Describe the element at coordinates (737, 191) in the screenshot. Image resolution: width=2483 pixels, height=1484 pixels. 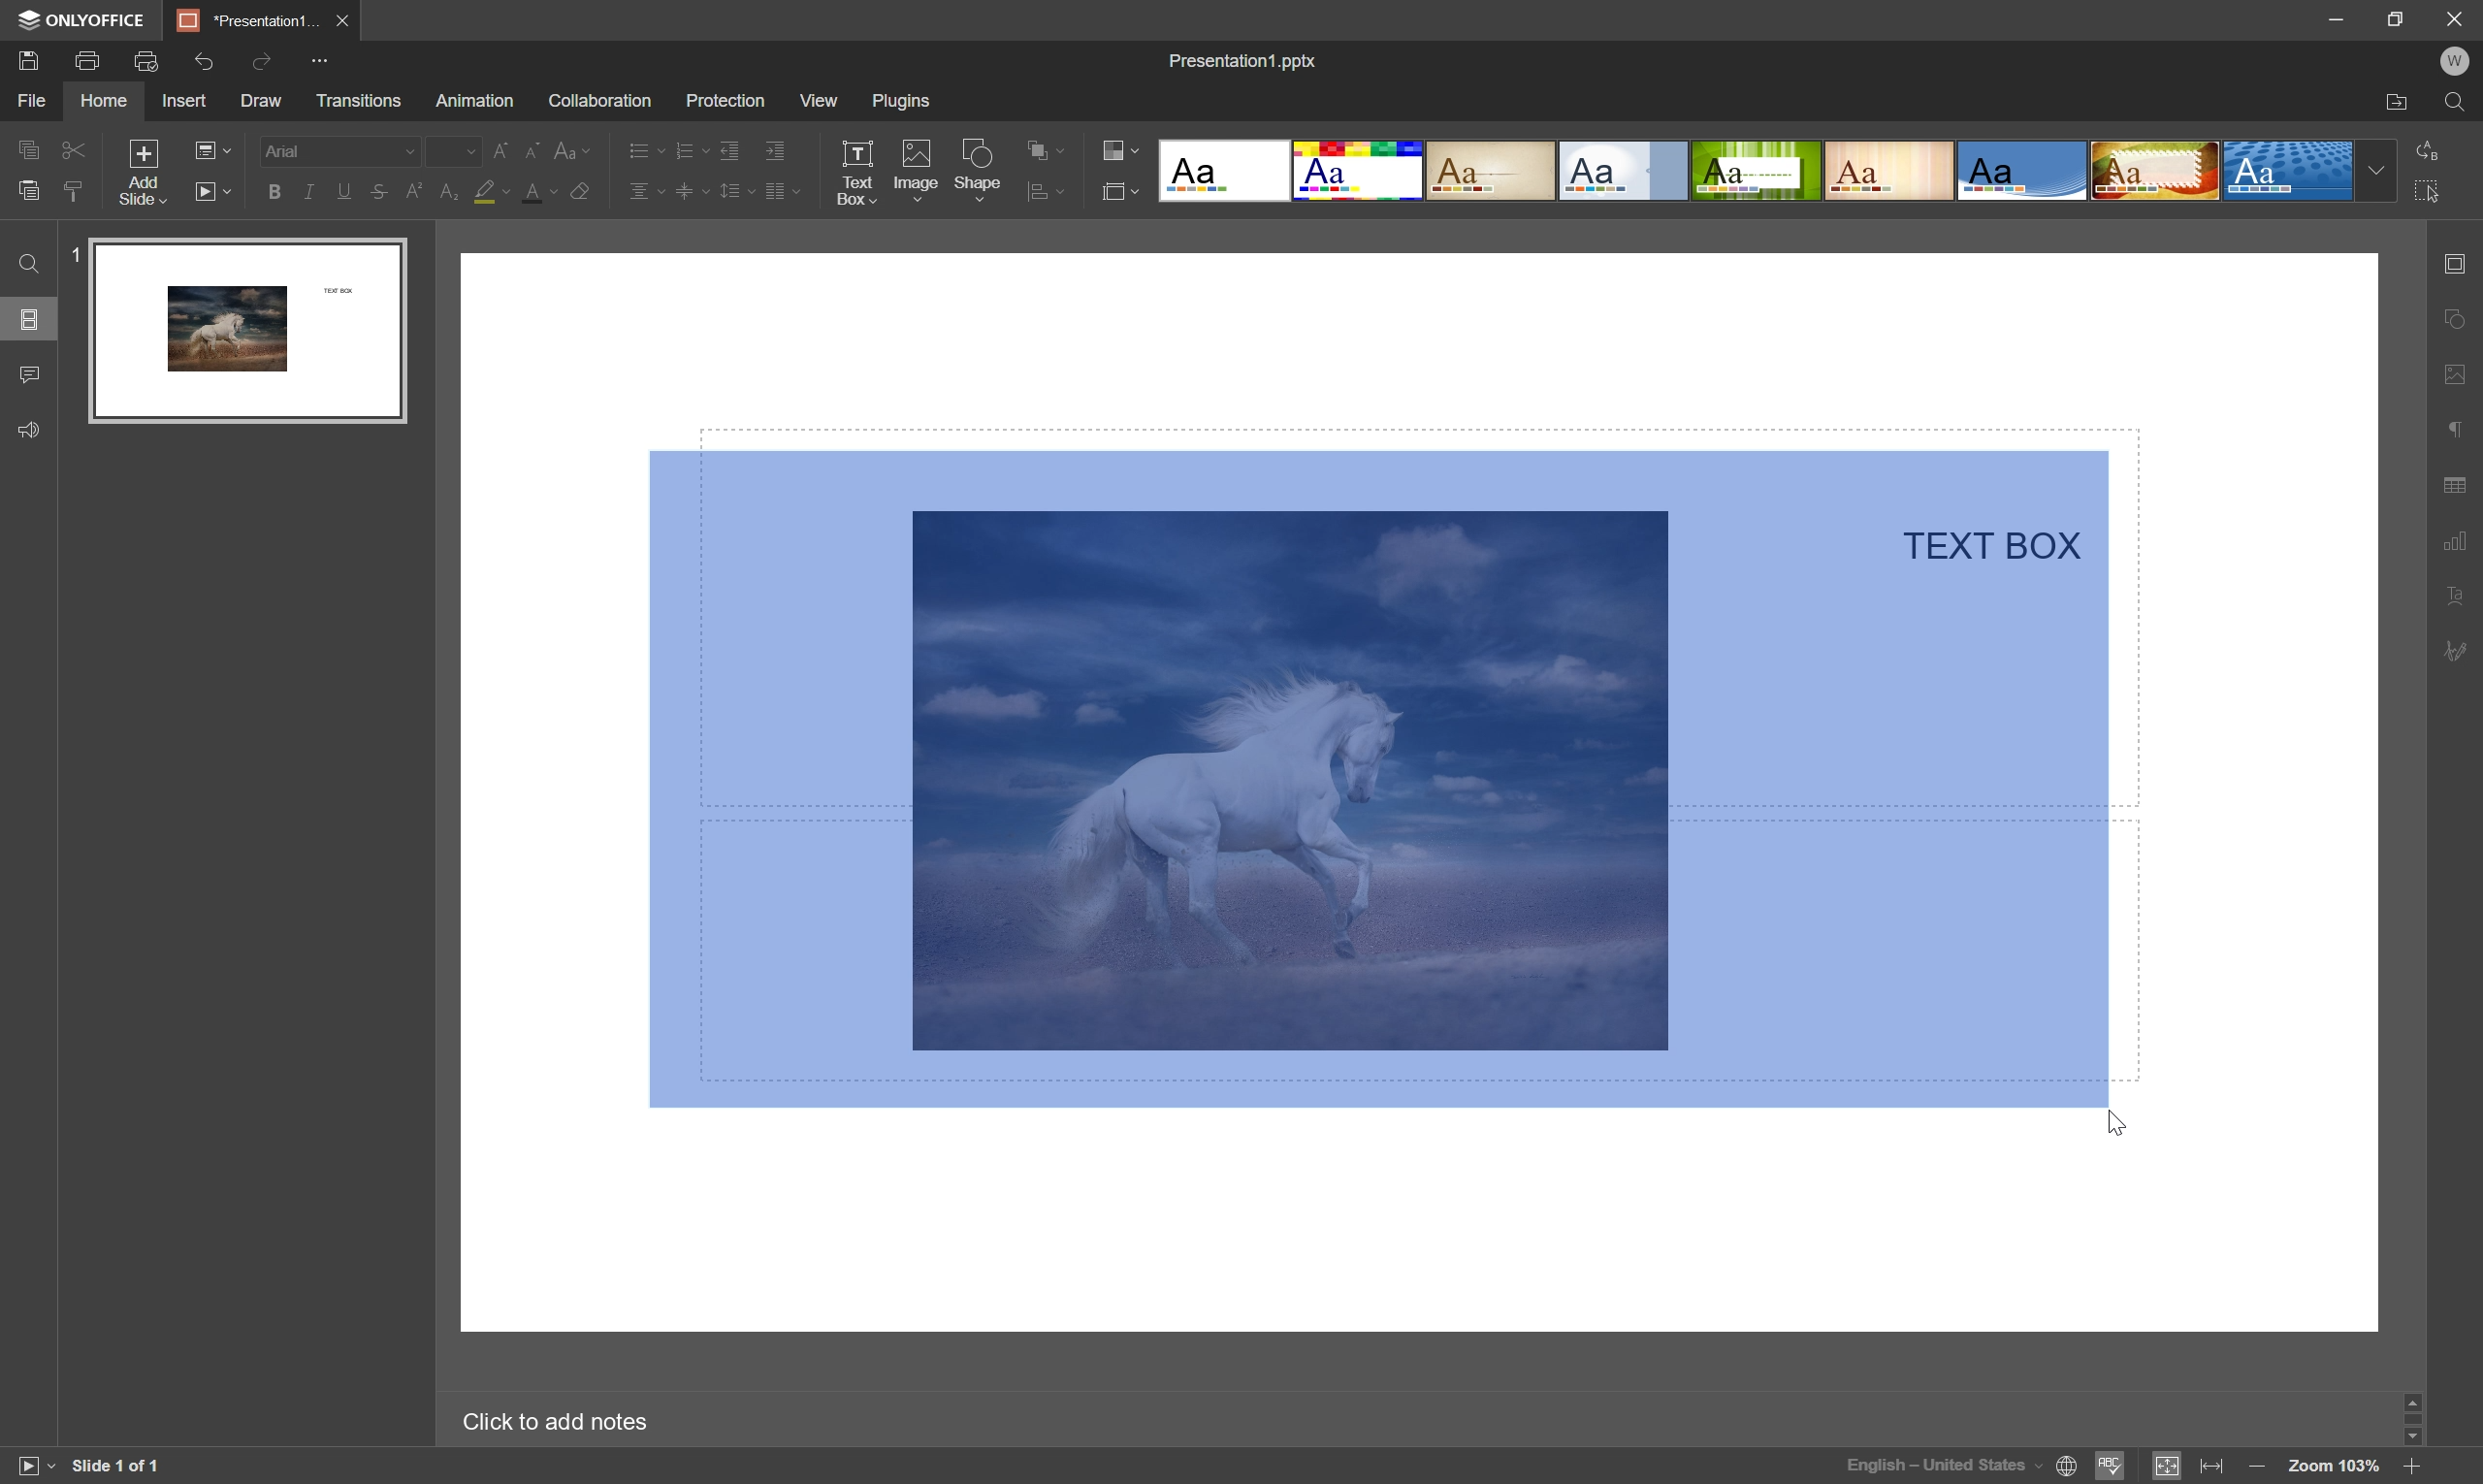
I see `line spacing` at that location.